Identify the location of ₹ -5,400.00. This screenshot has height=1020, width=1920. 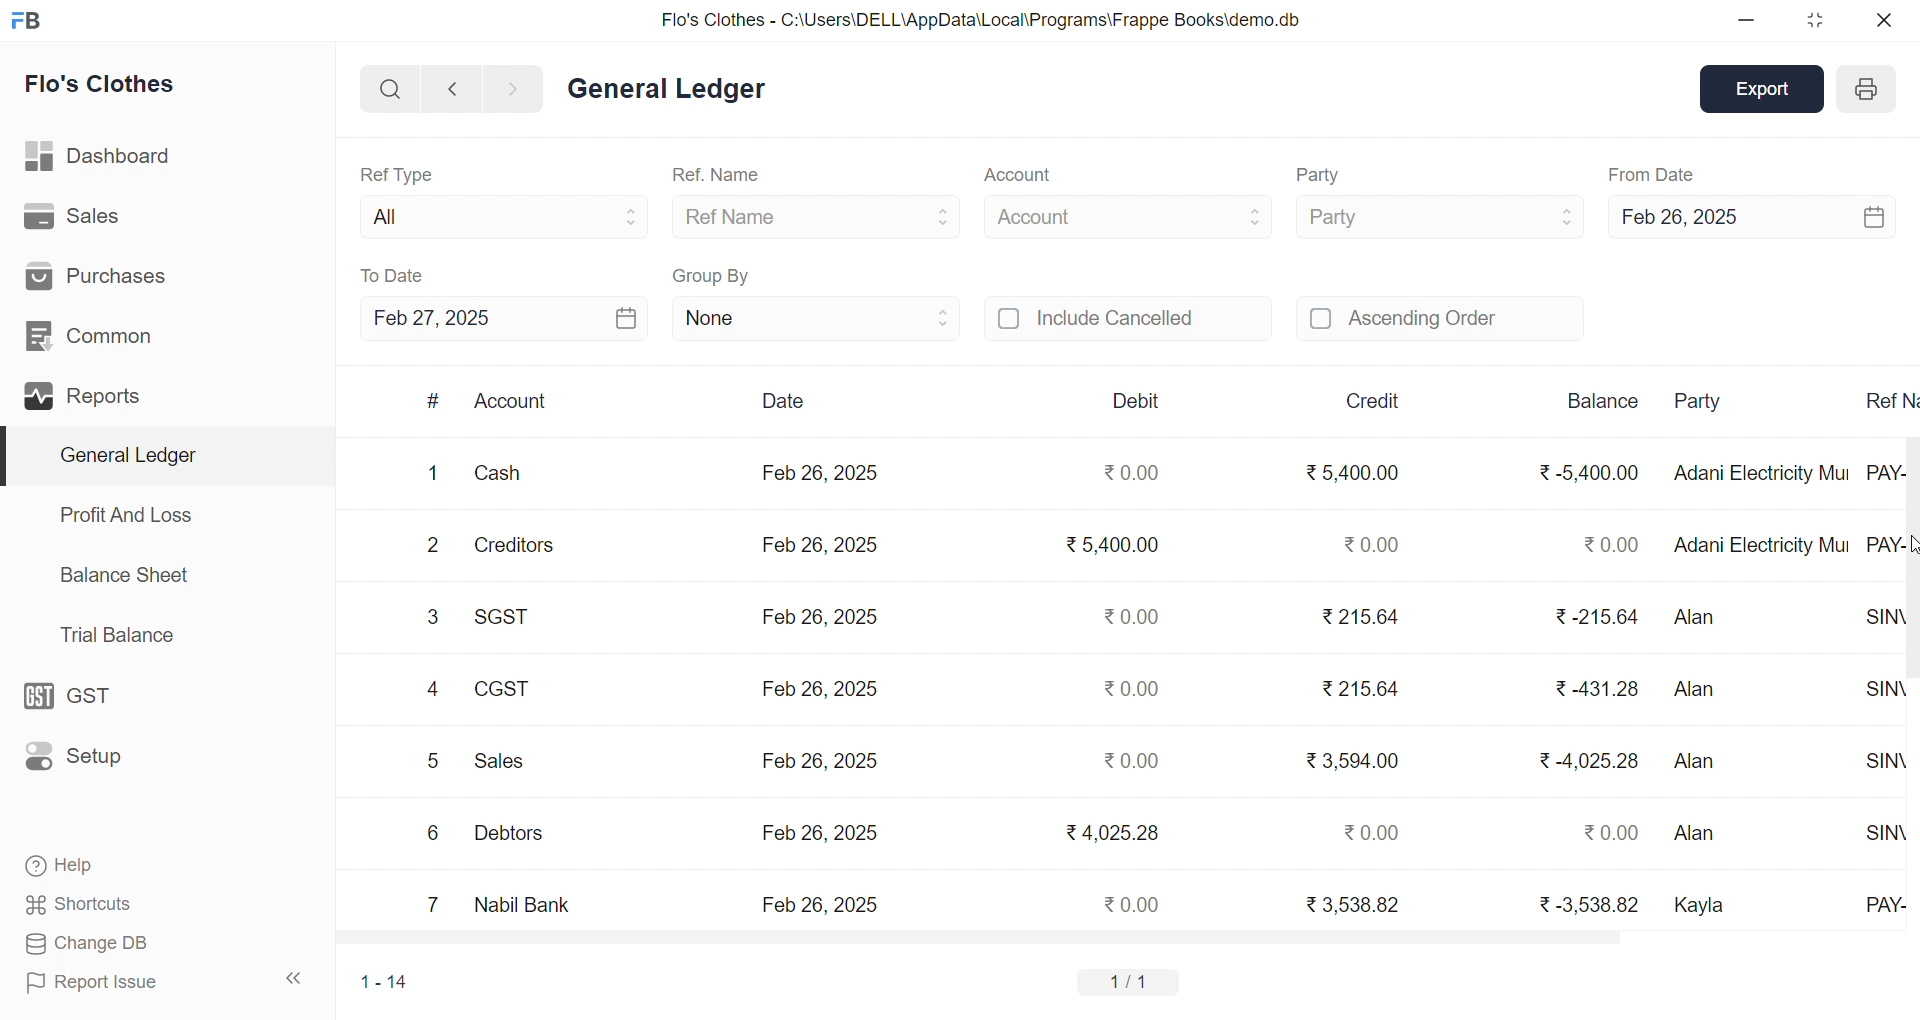
(1585, 472).